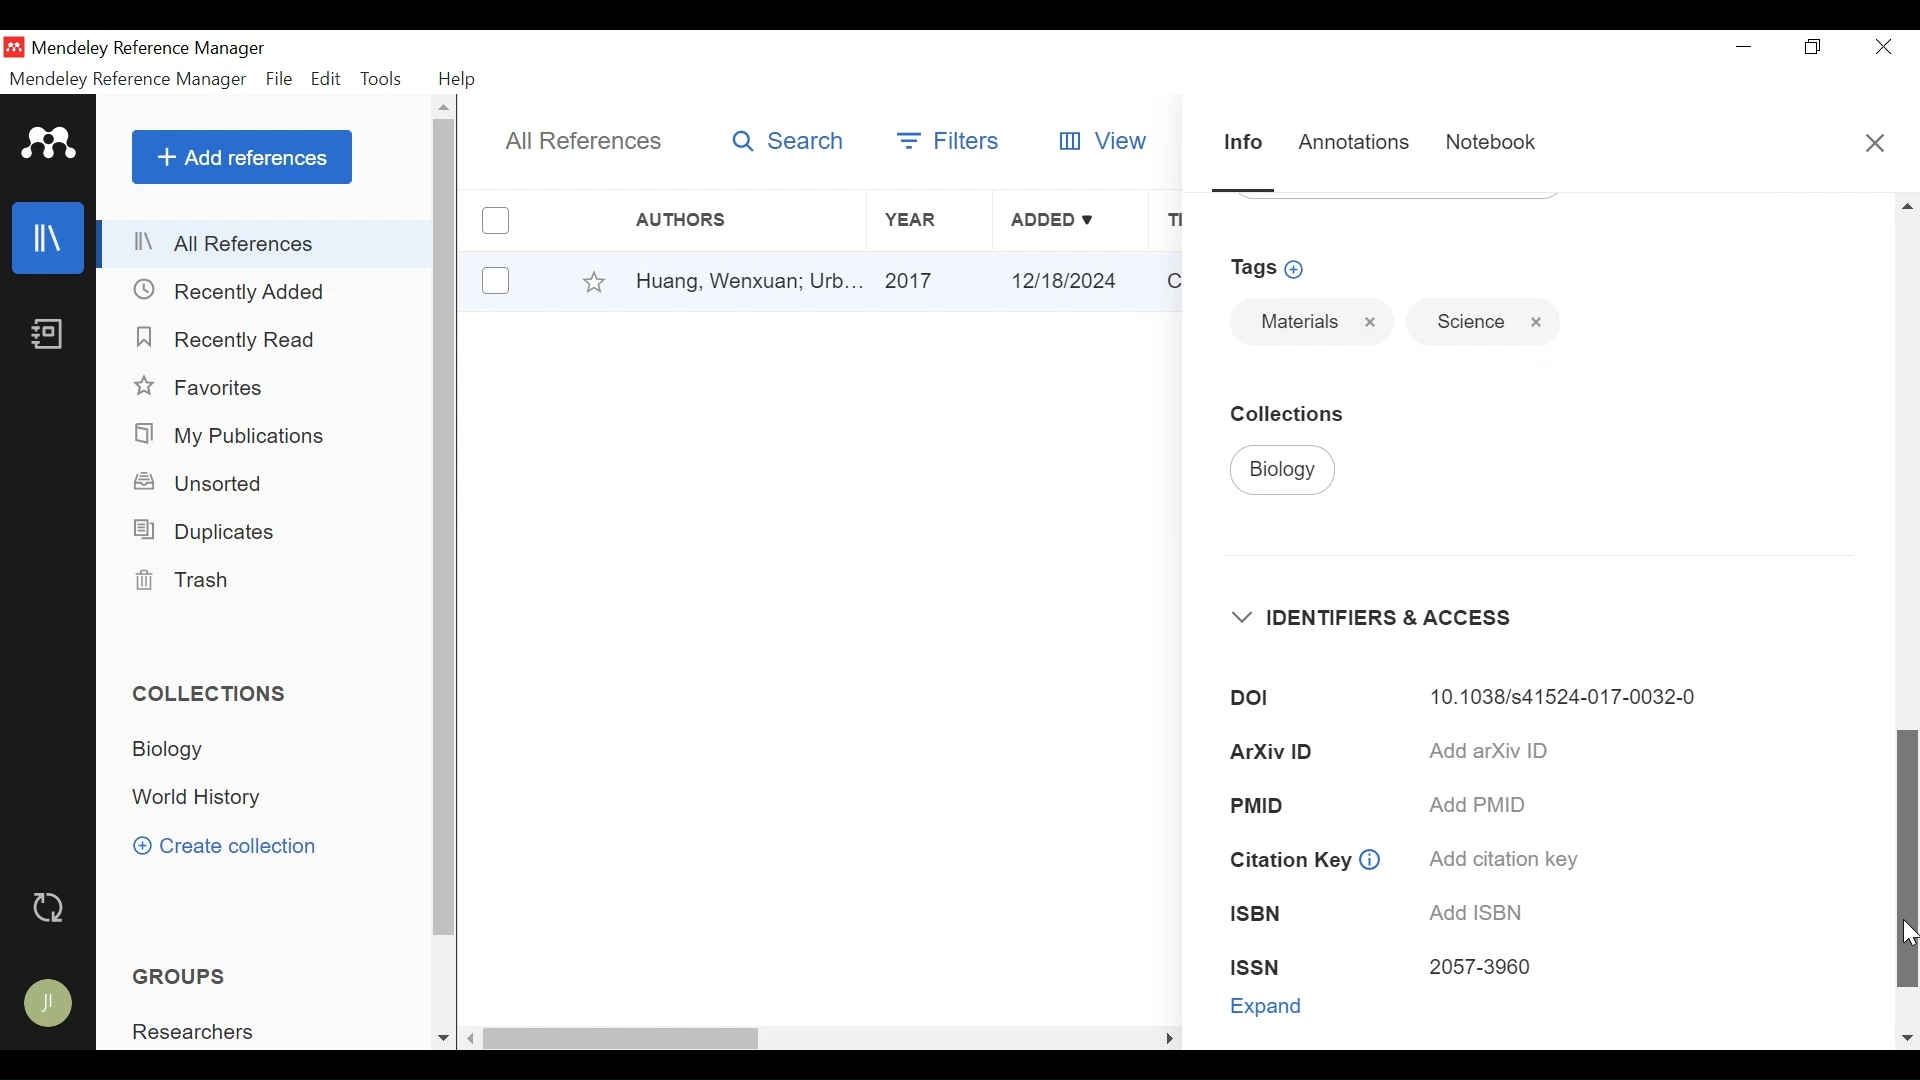 This screenshot has width=1920, height=1080. Describe the element at coordinates (51, 336) in the screenshot. I see `Notebook` at that location.